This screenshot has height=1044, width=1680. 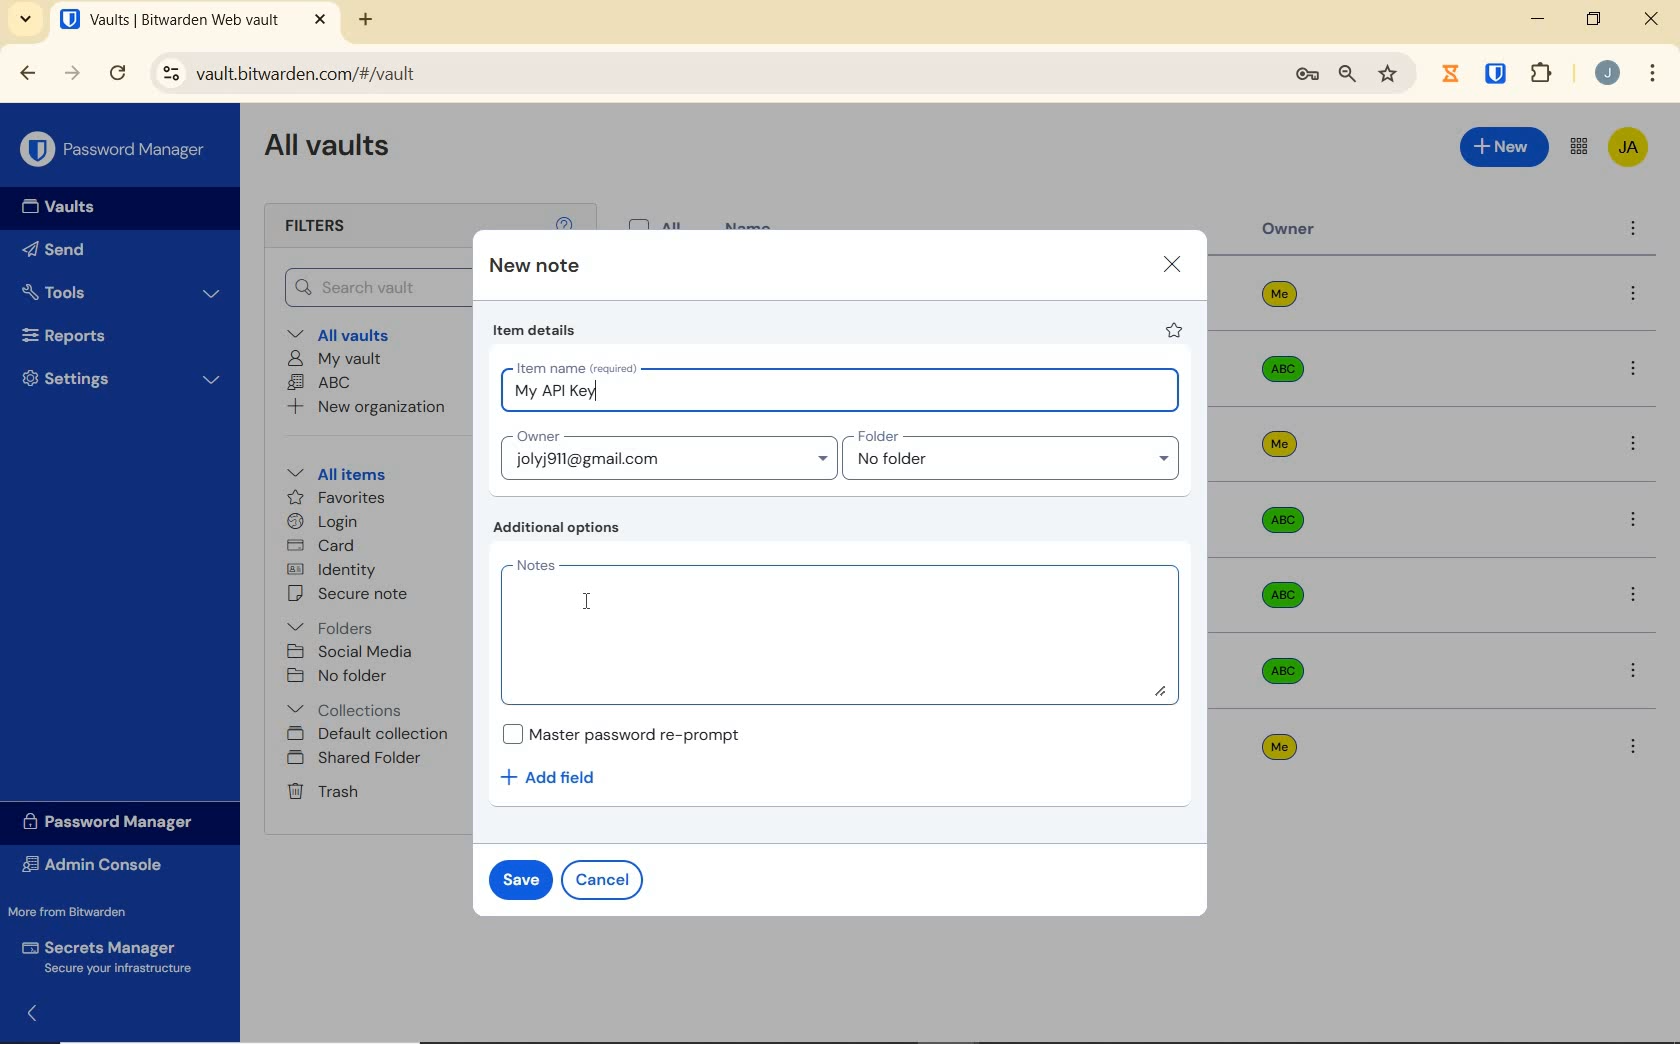 I want to click on Trash, so click(x=326, y=793).